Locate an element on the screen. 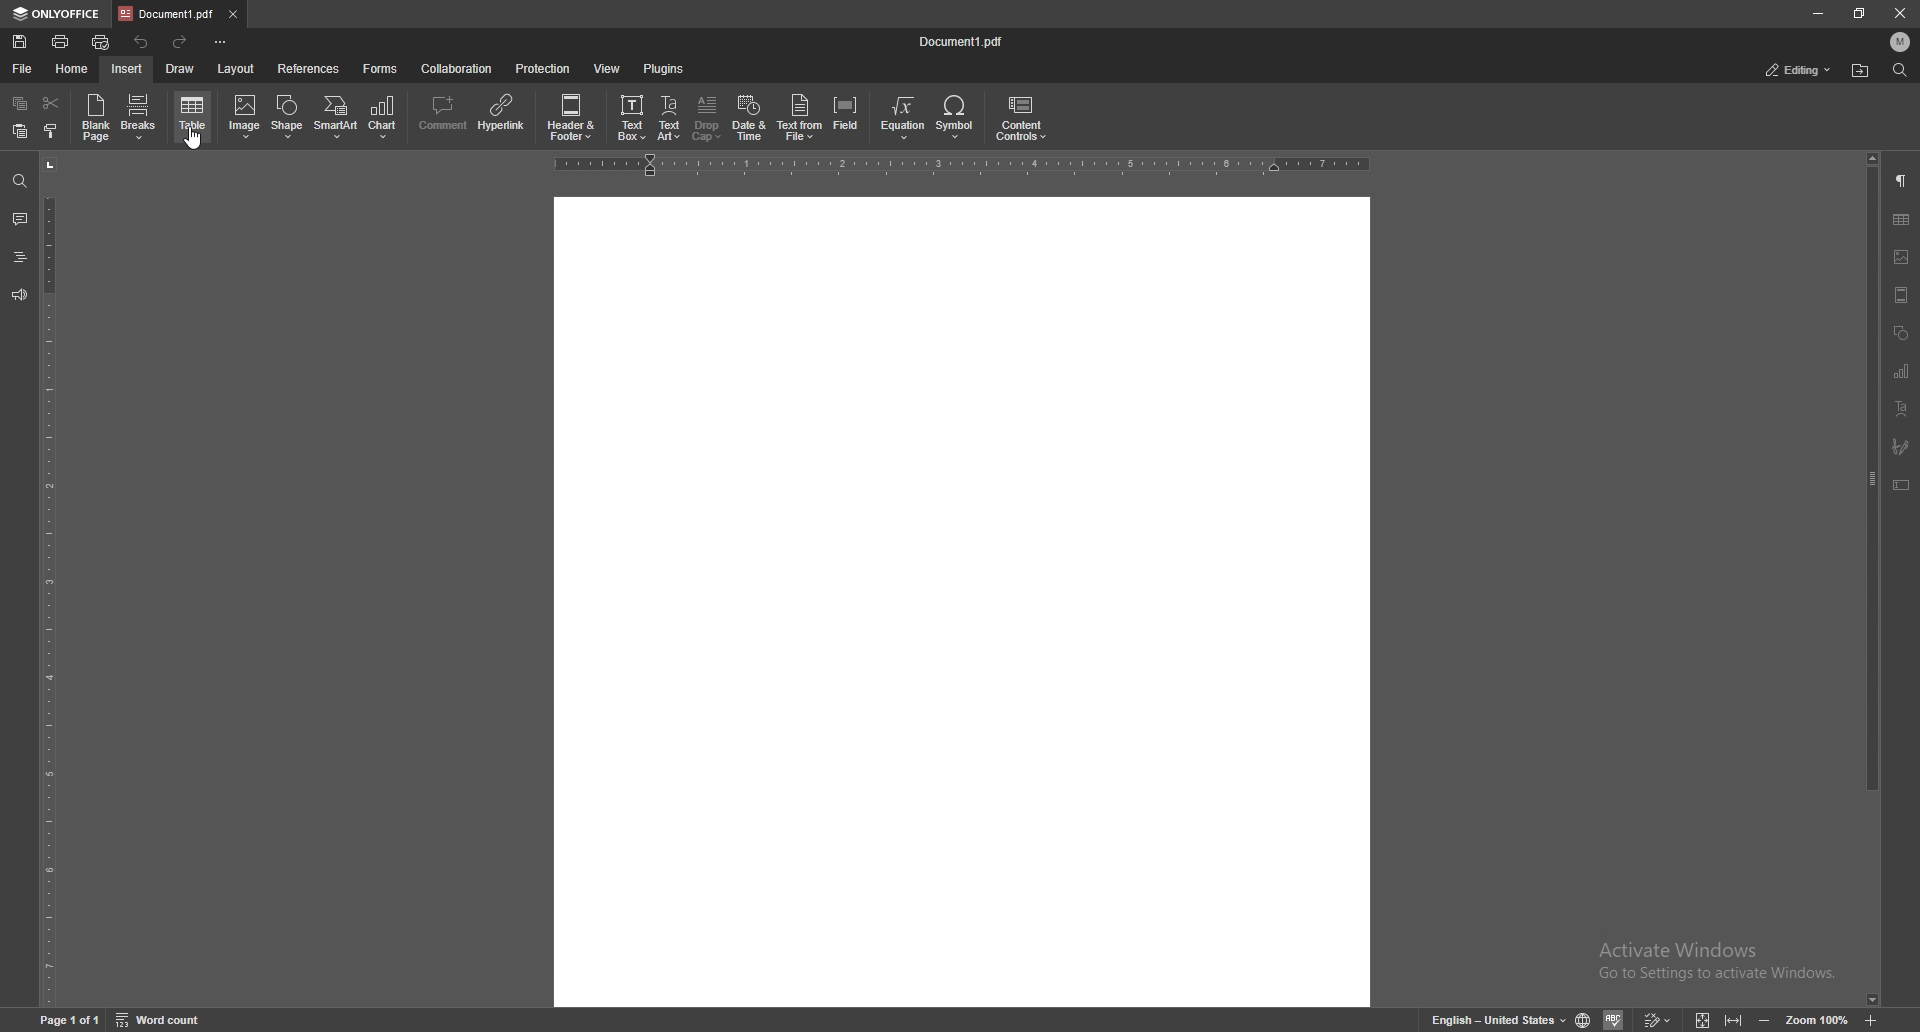 This screenshot has height=1032, width=1920. comment is located at coordinates (442, 117).